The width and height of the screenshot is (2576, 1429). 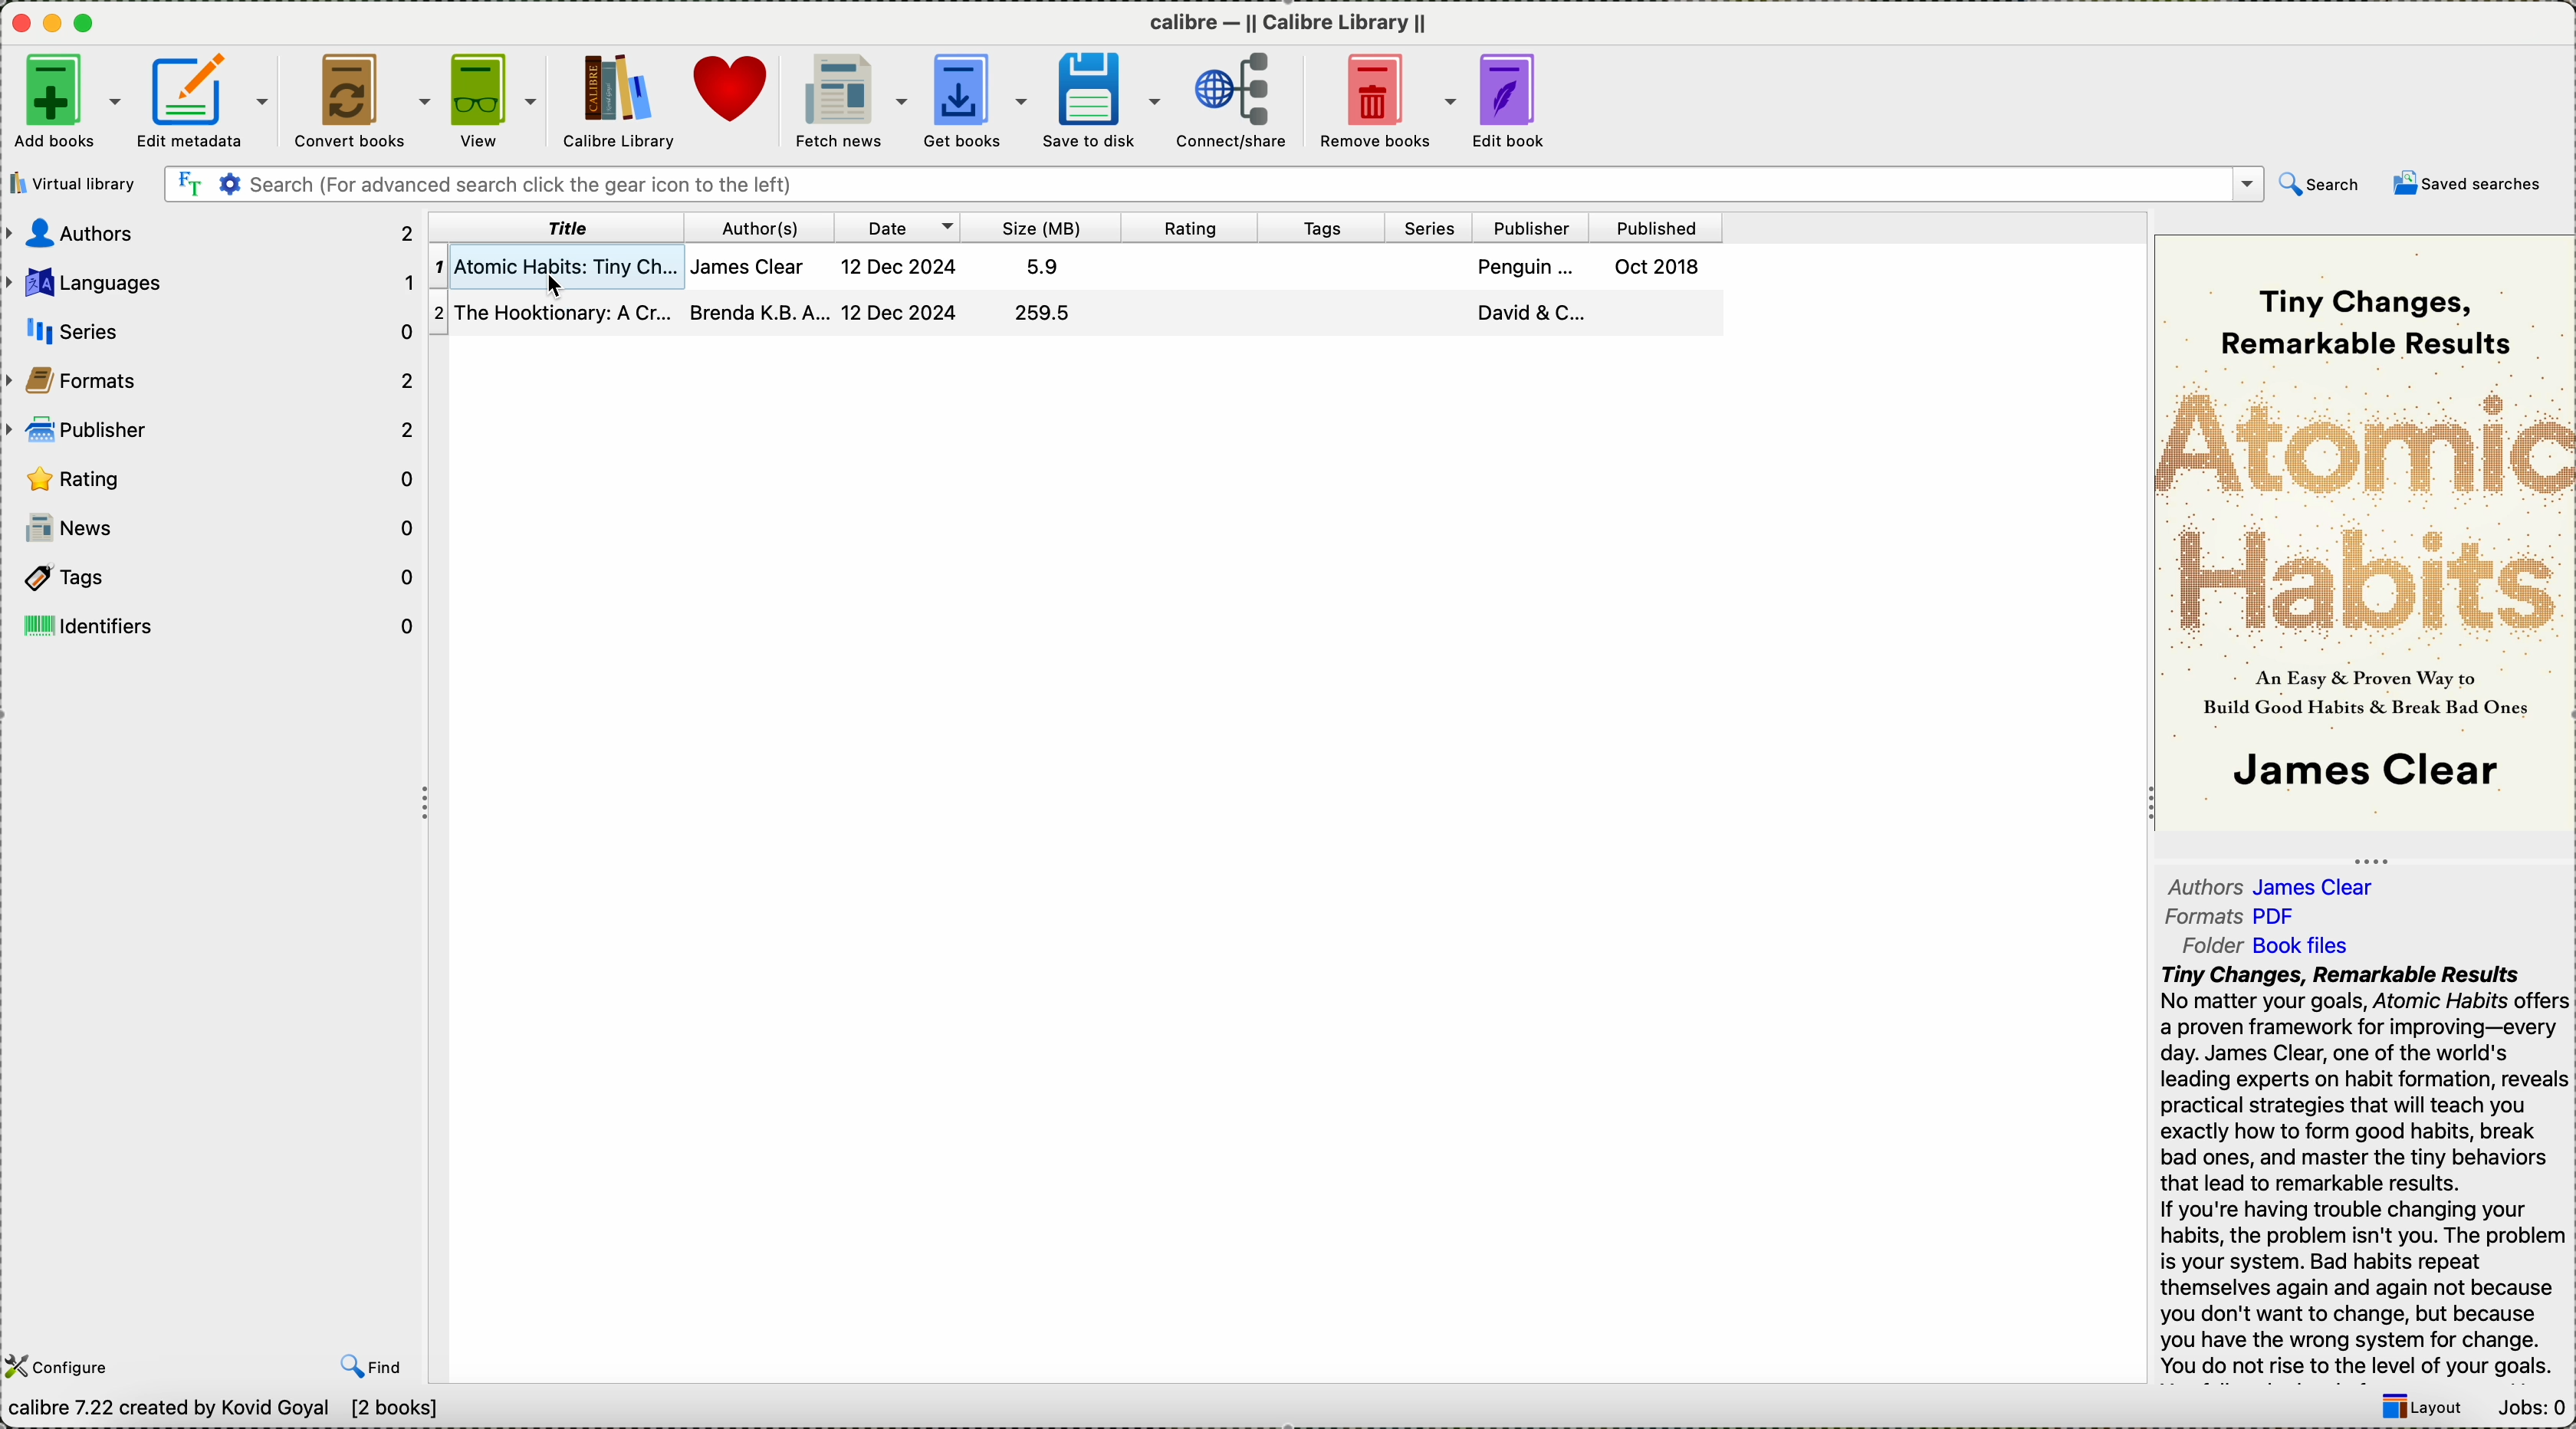 I want to click on edit book, so click(x=1512, y=103).